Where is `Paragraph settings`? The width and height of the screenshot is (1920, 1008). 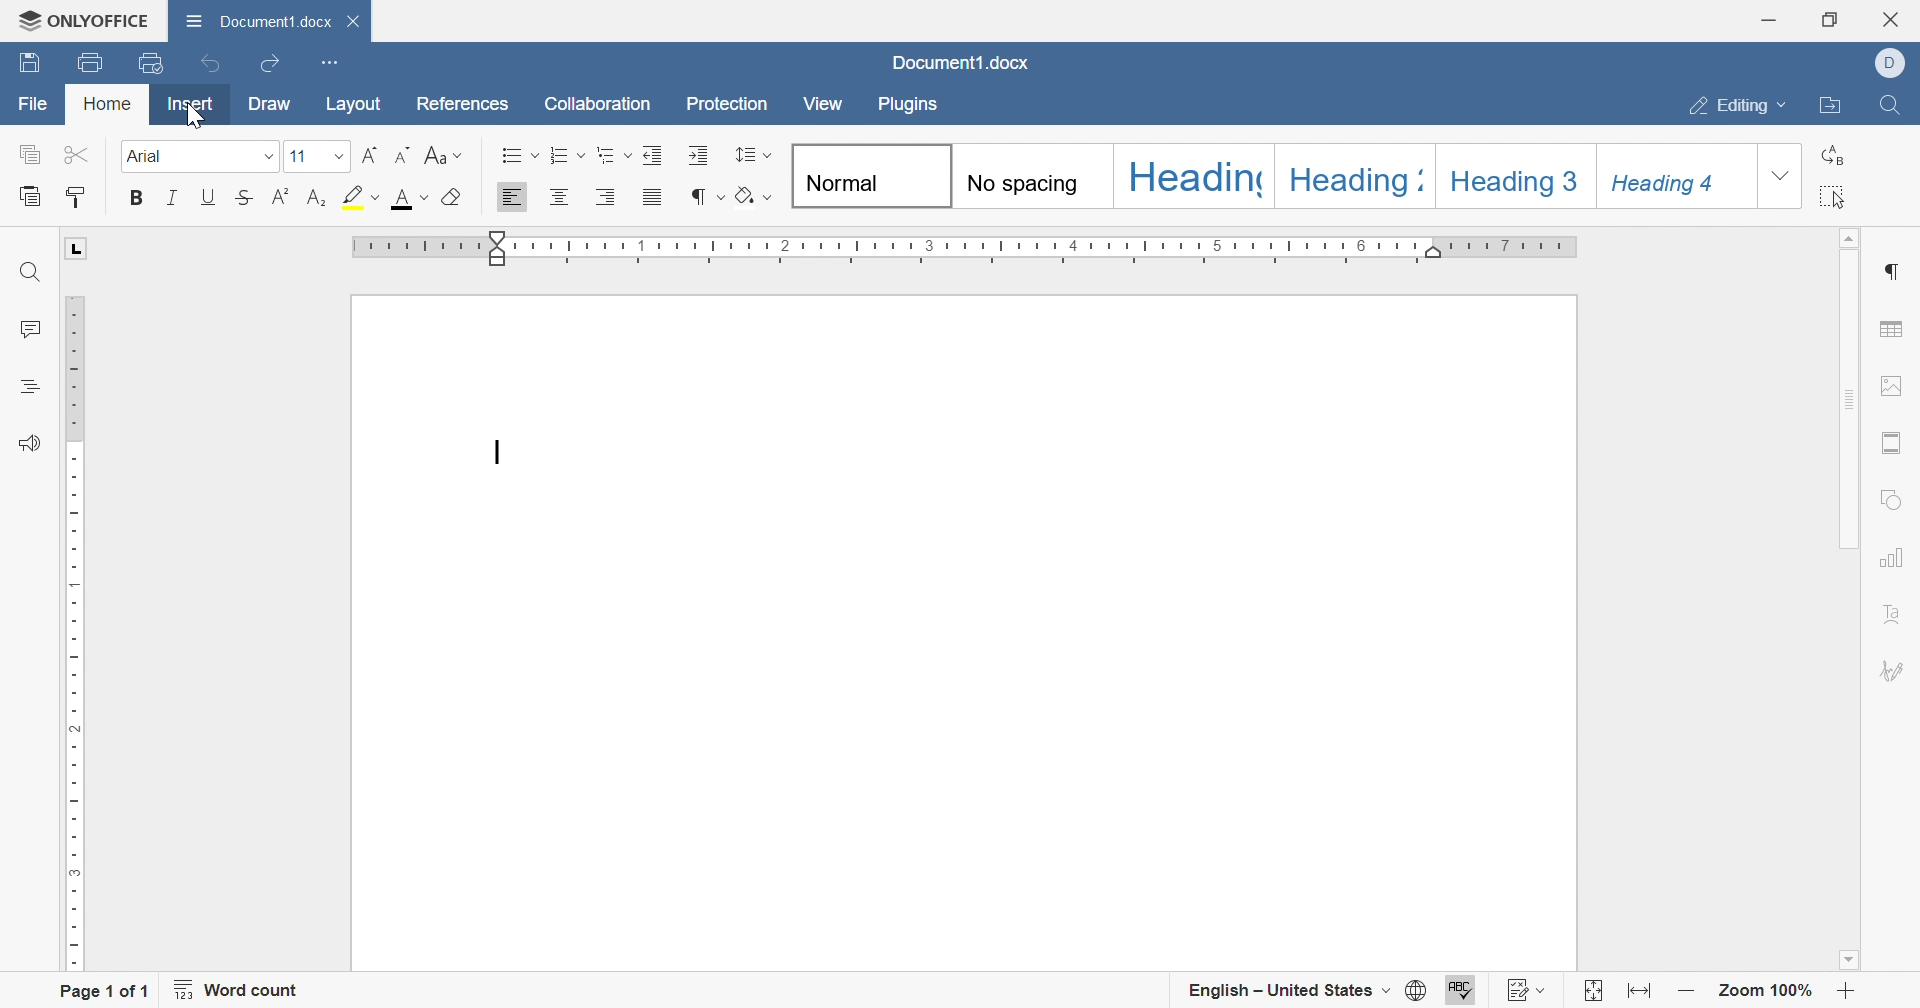 Paragraph settings is located at coordinates (1892, 272).